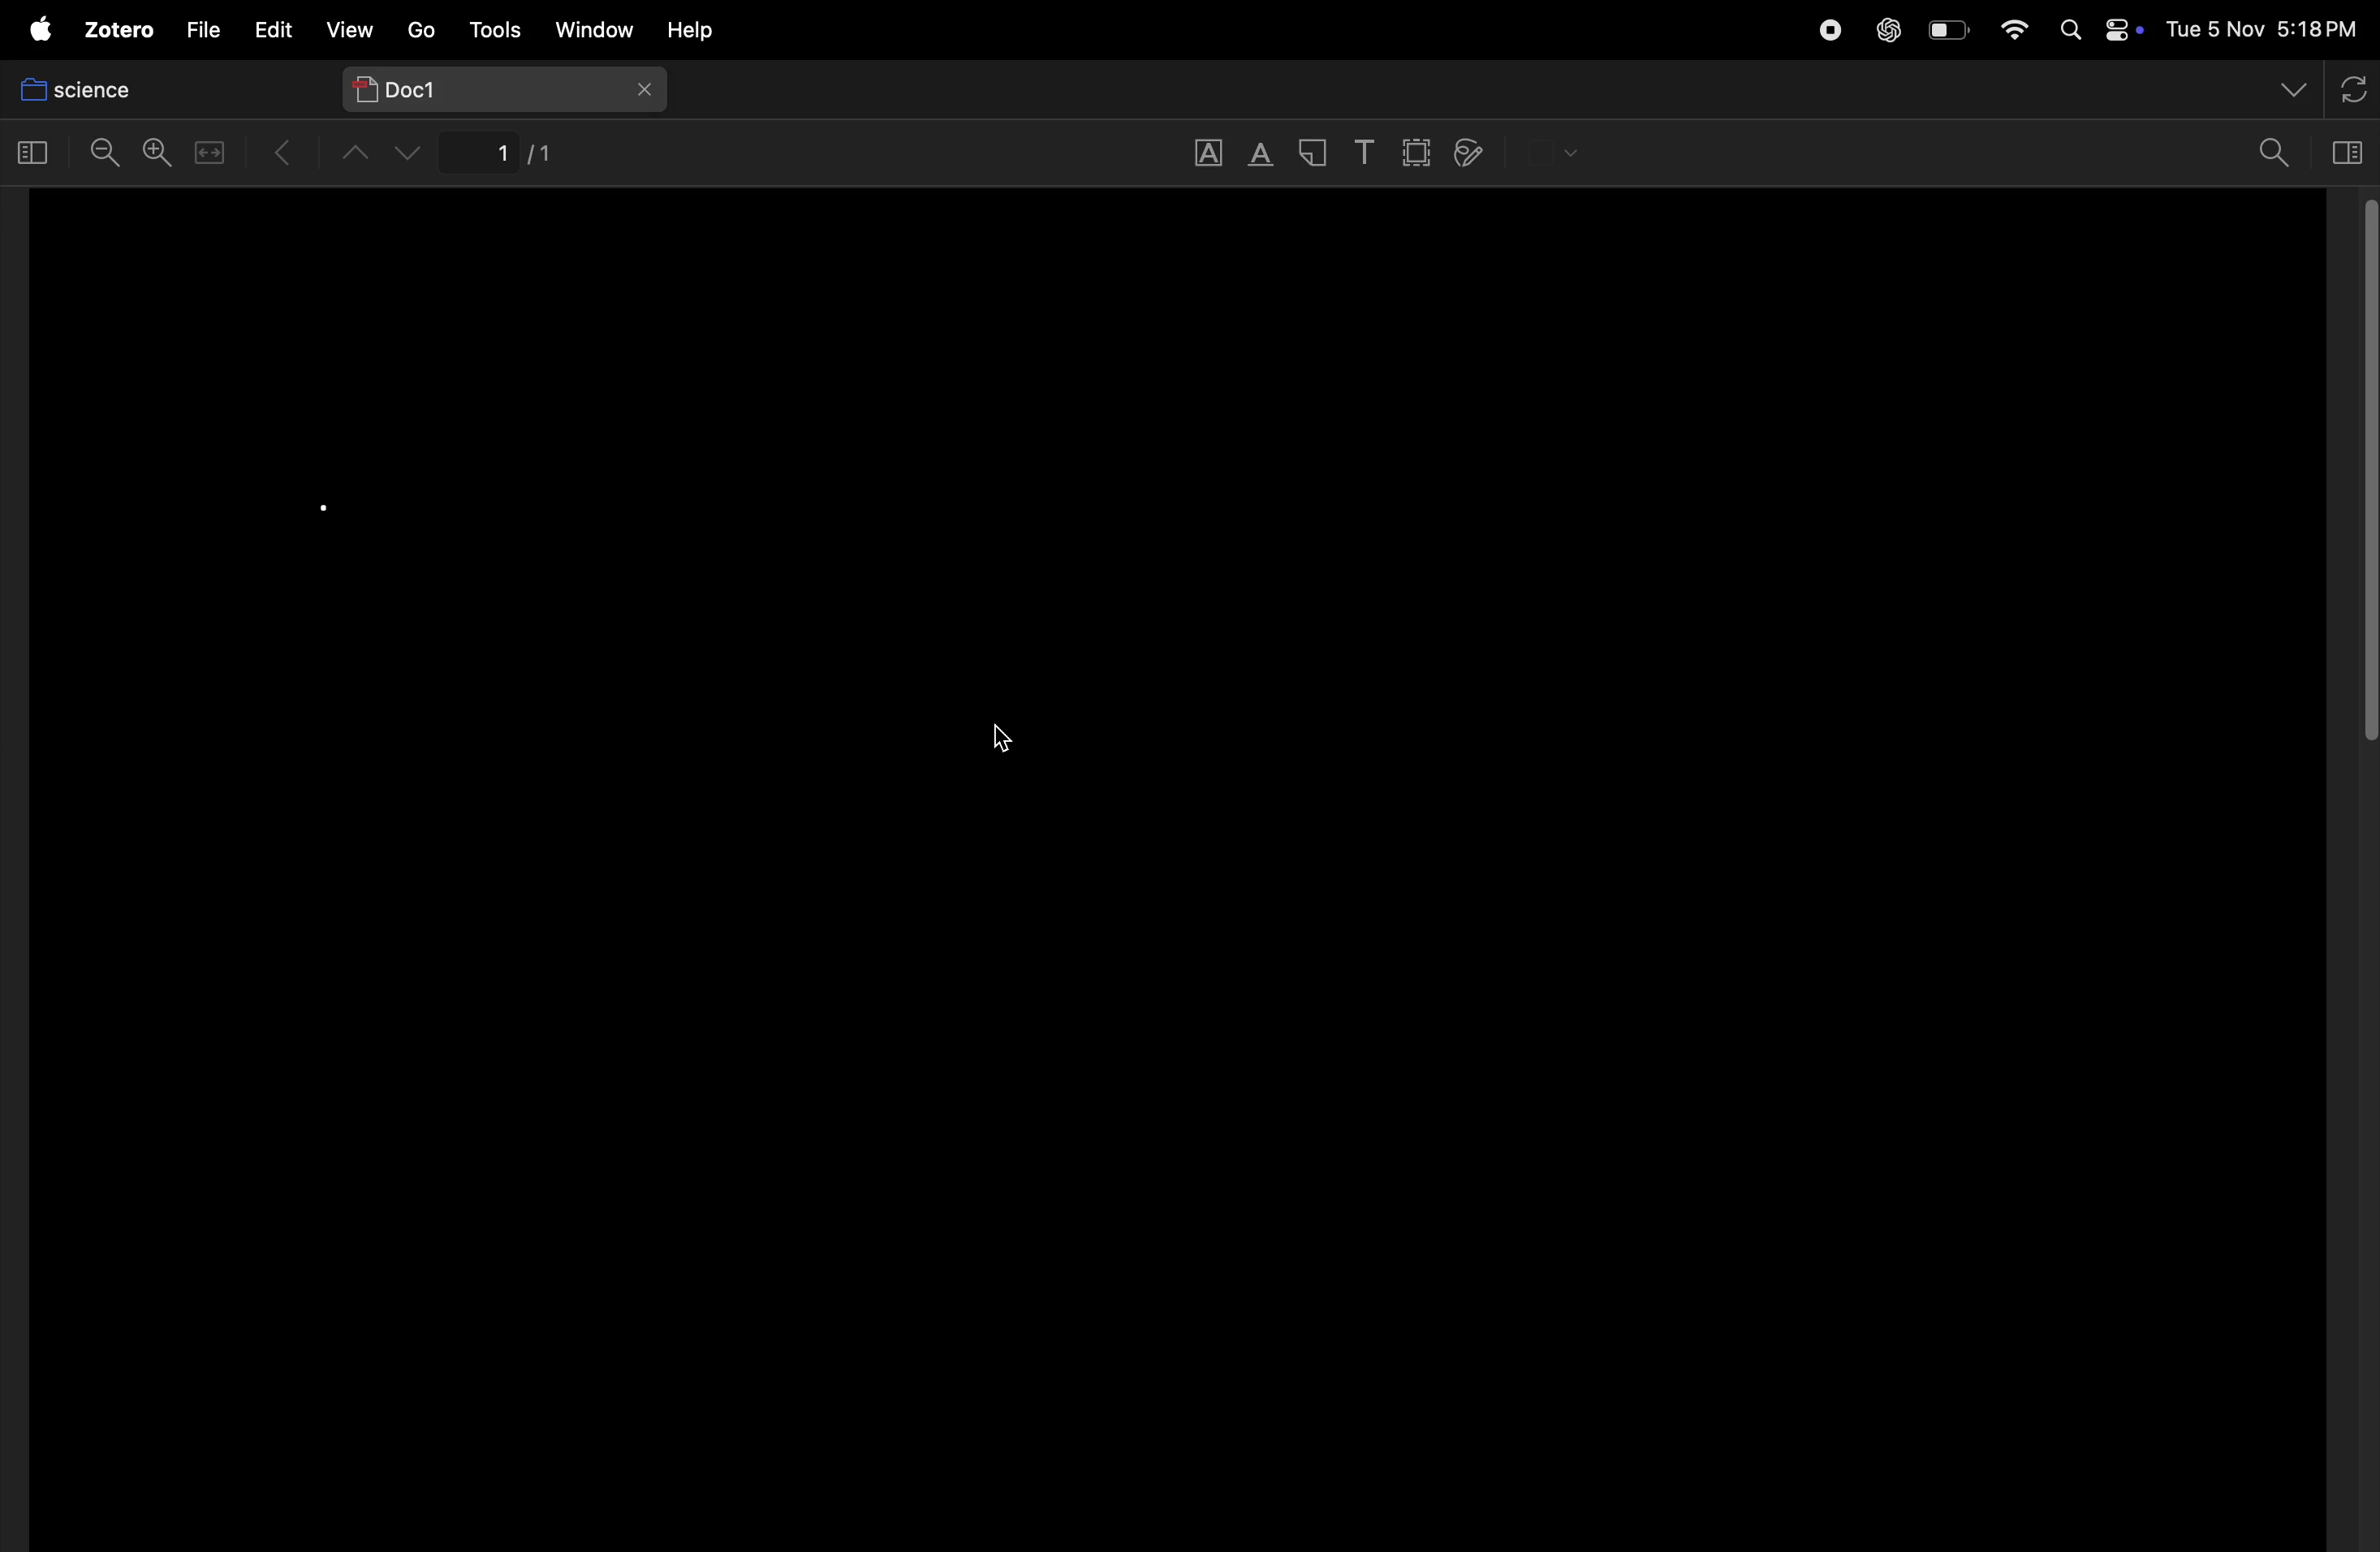  I want to click on search, so click(2276, 152).